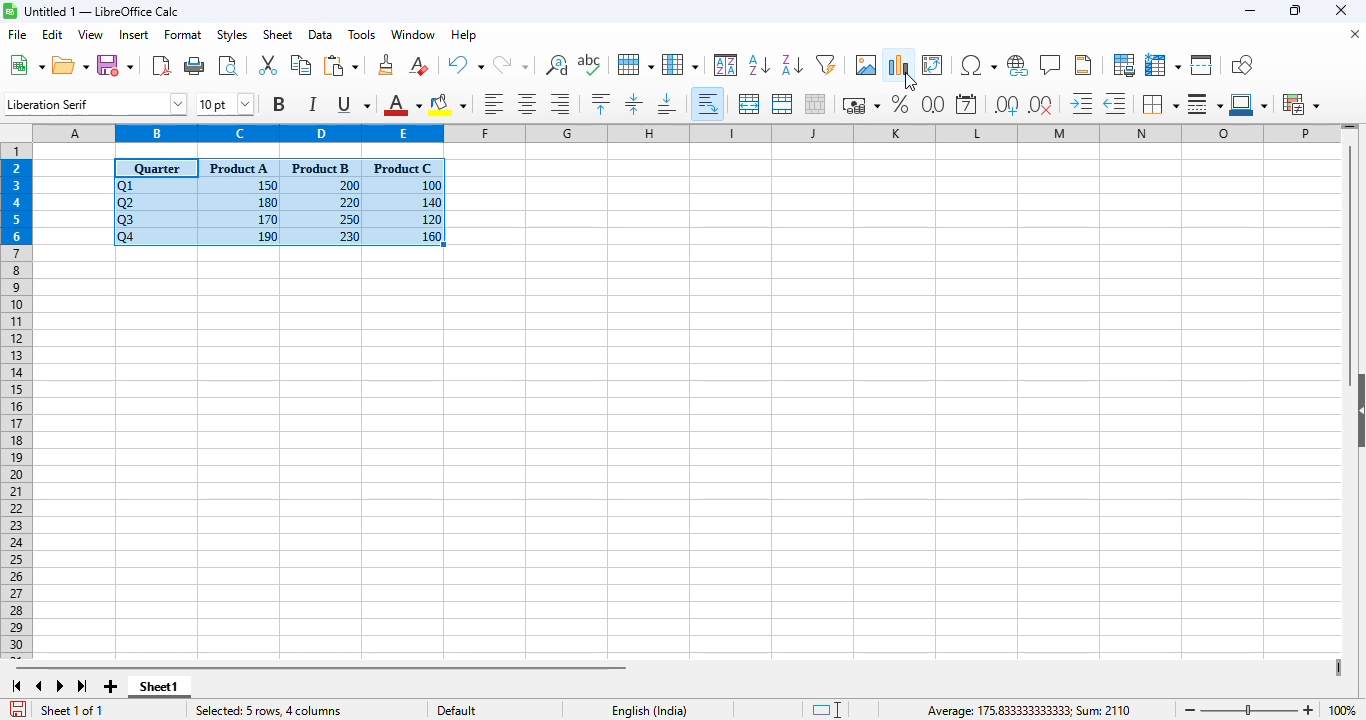 The image size is (1366, 720). Describe the element at coordinates (726, 65) in the screenshot. I see `sort` at that location.